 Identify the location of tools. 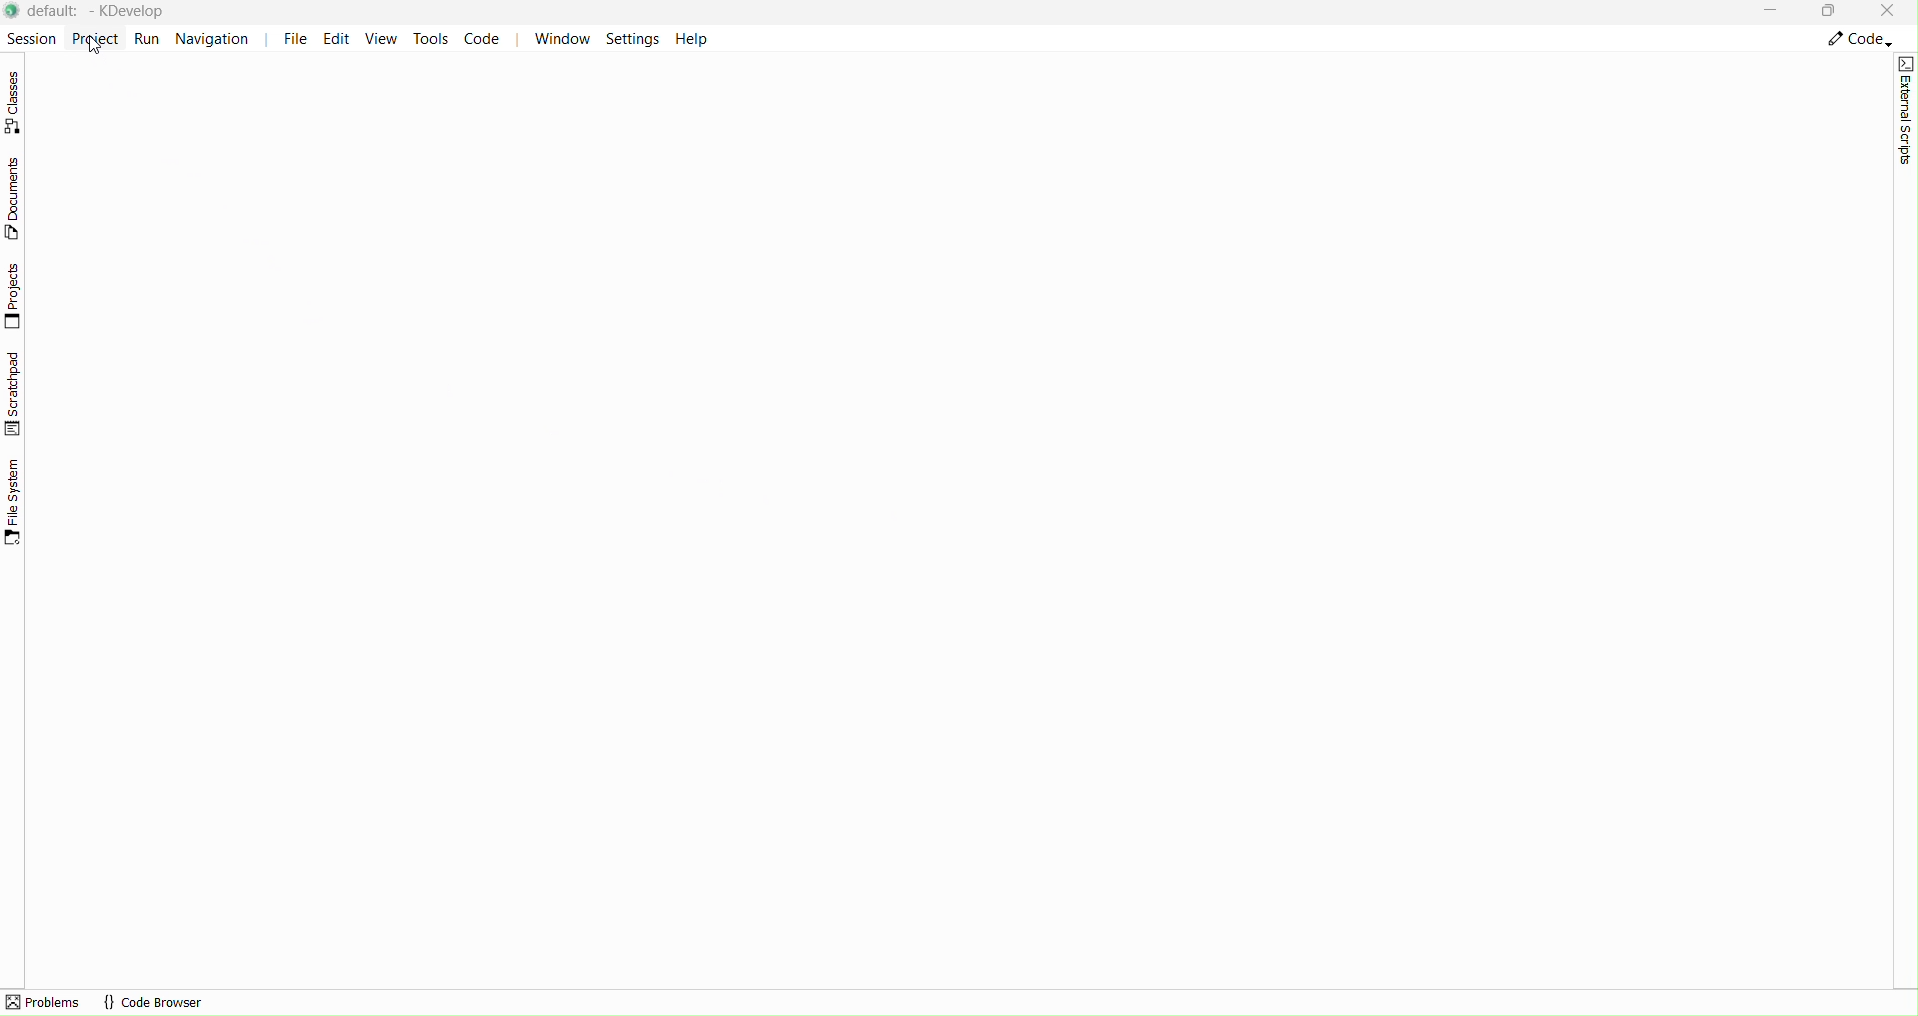
(430, 38).